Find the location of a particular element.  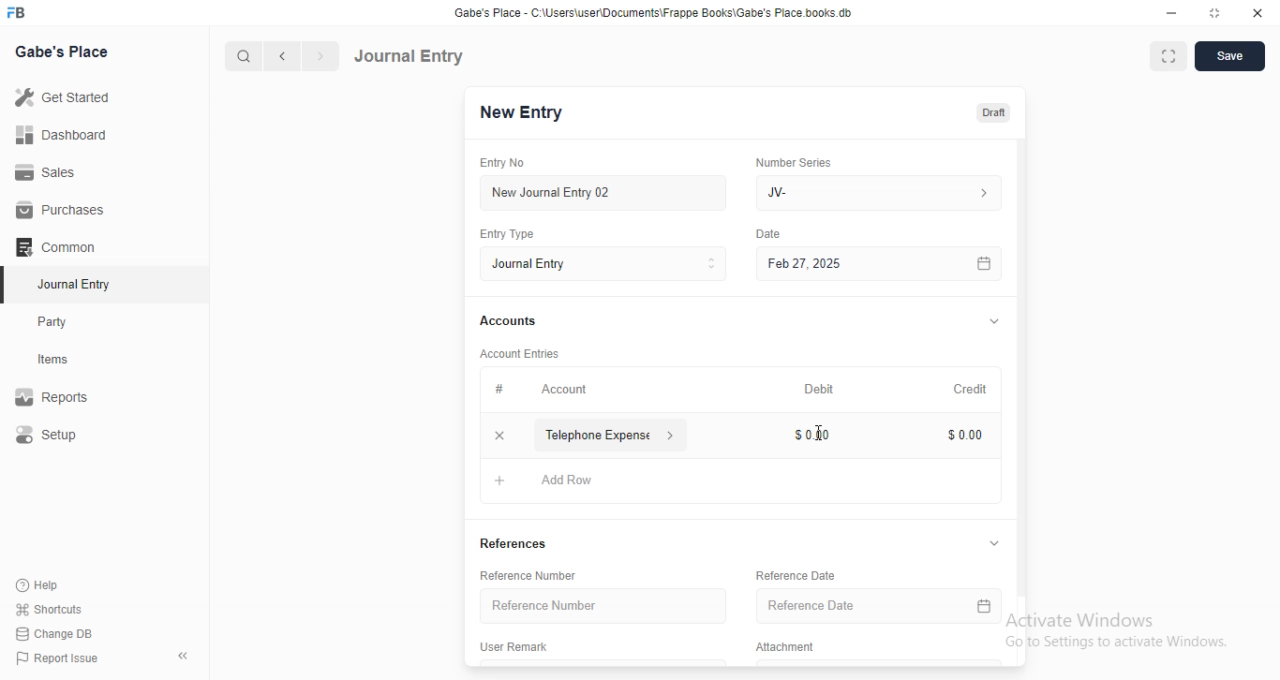

‘Reference Number is located at coordinates (599, 606).